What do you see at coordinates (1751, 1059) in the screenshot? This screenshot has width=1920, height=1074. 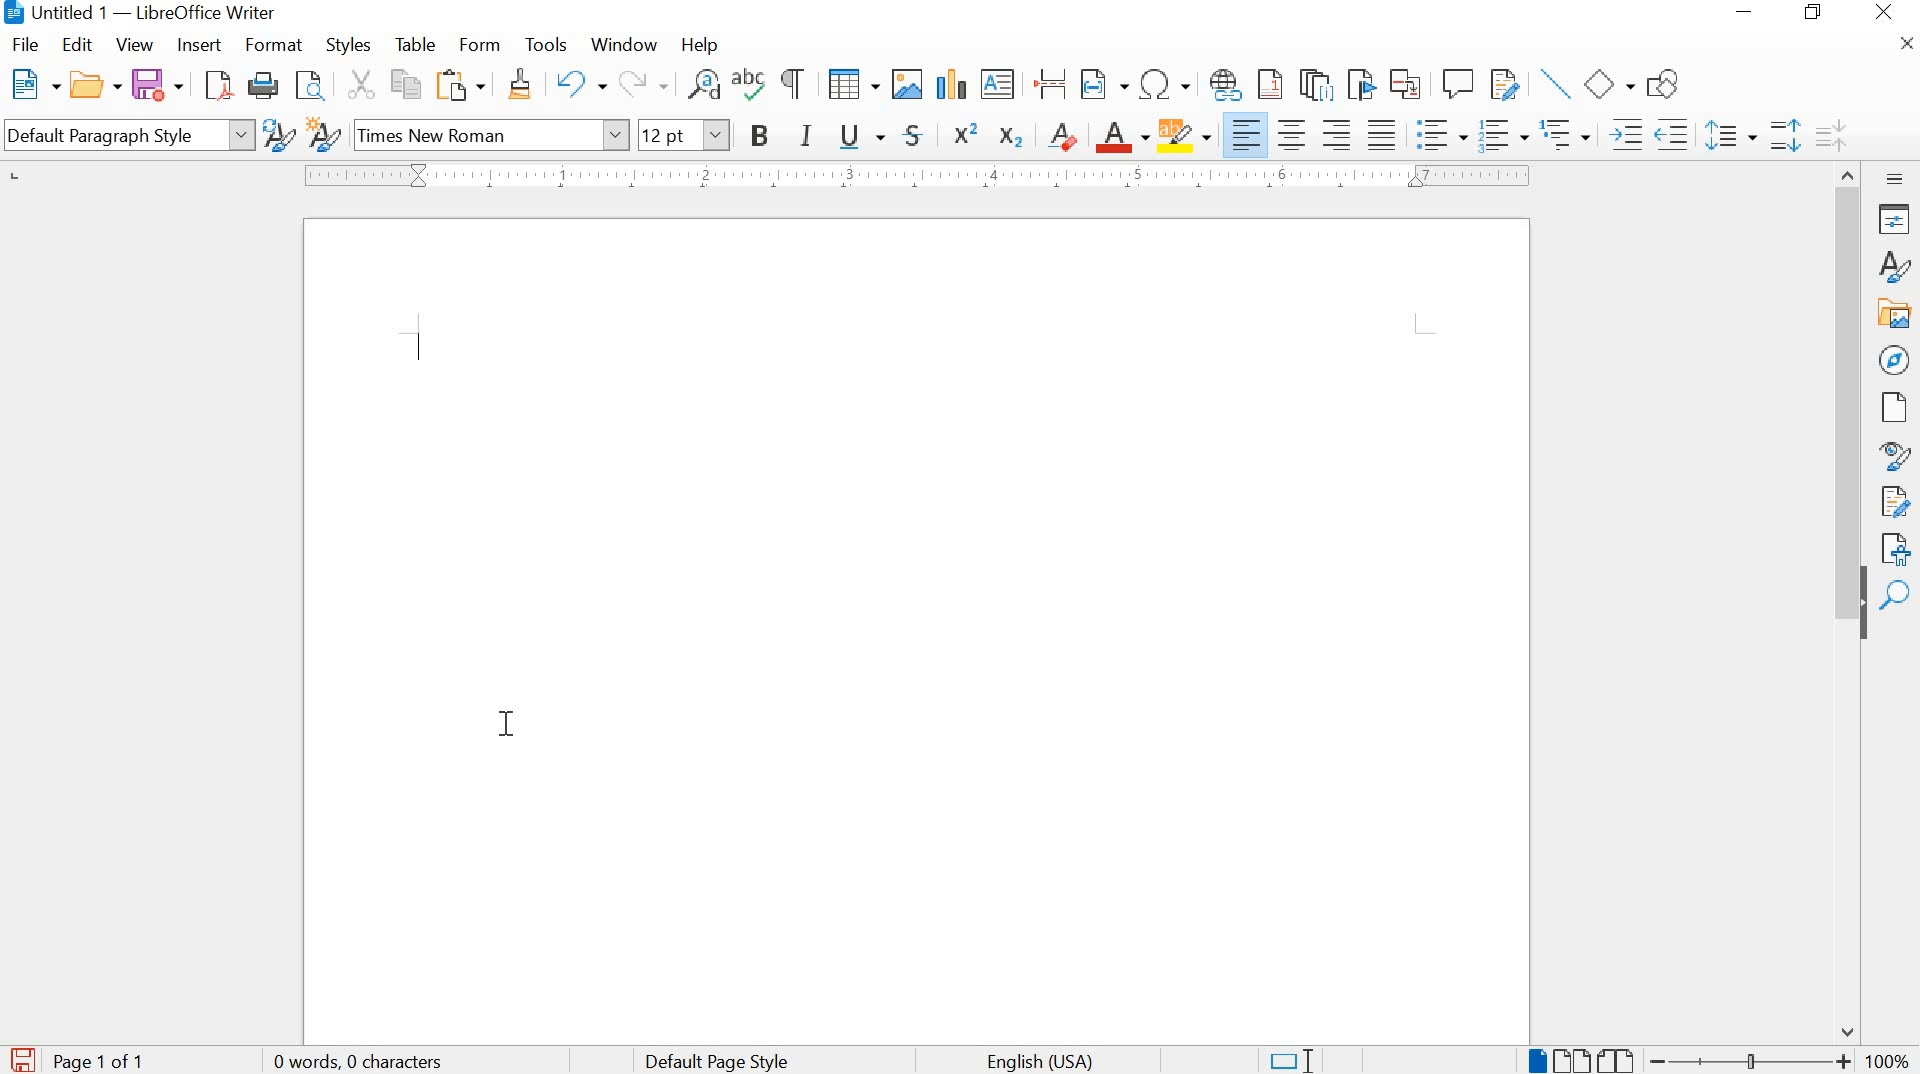 I see `ZOOM OUT OR ZOOM IN` at bounding box center [1751, 1059].